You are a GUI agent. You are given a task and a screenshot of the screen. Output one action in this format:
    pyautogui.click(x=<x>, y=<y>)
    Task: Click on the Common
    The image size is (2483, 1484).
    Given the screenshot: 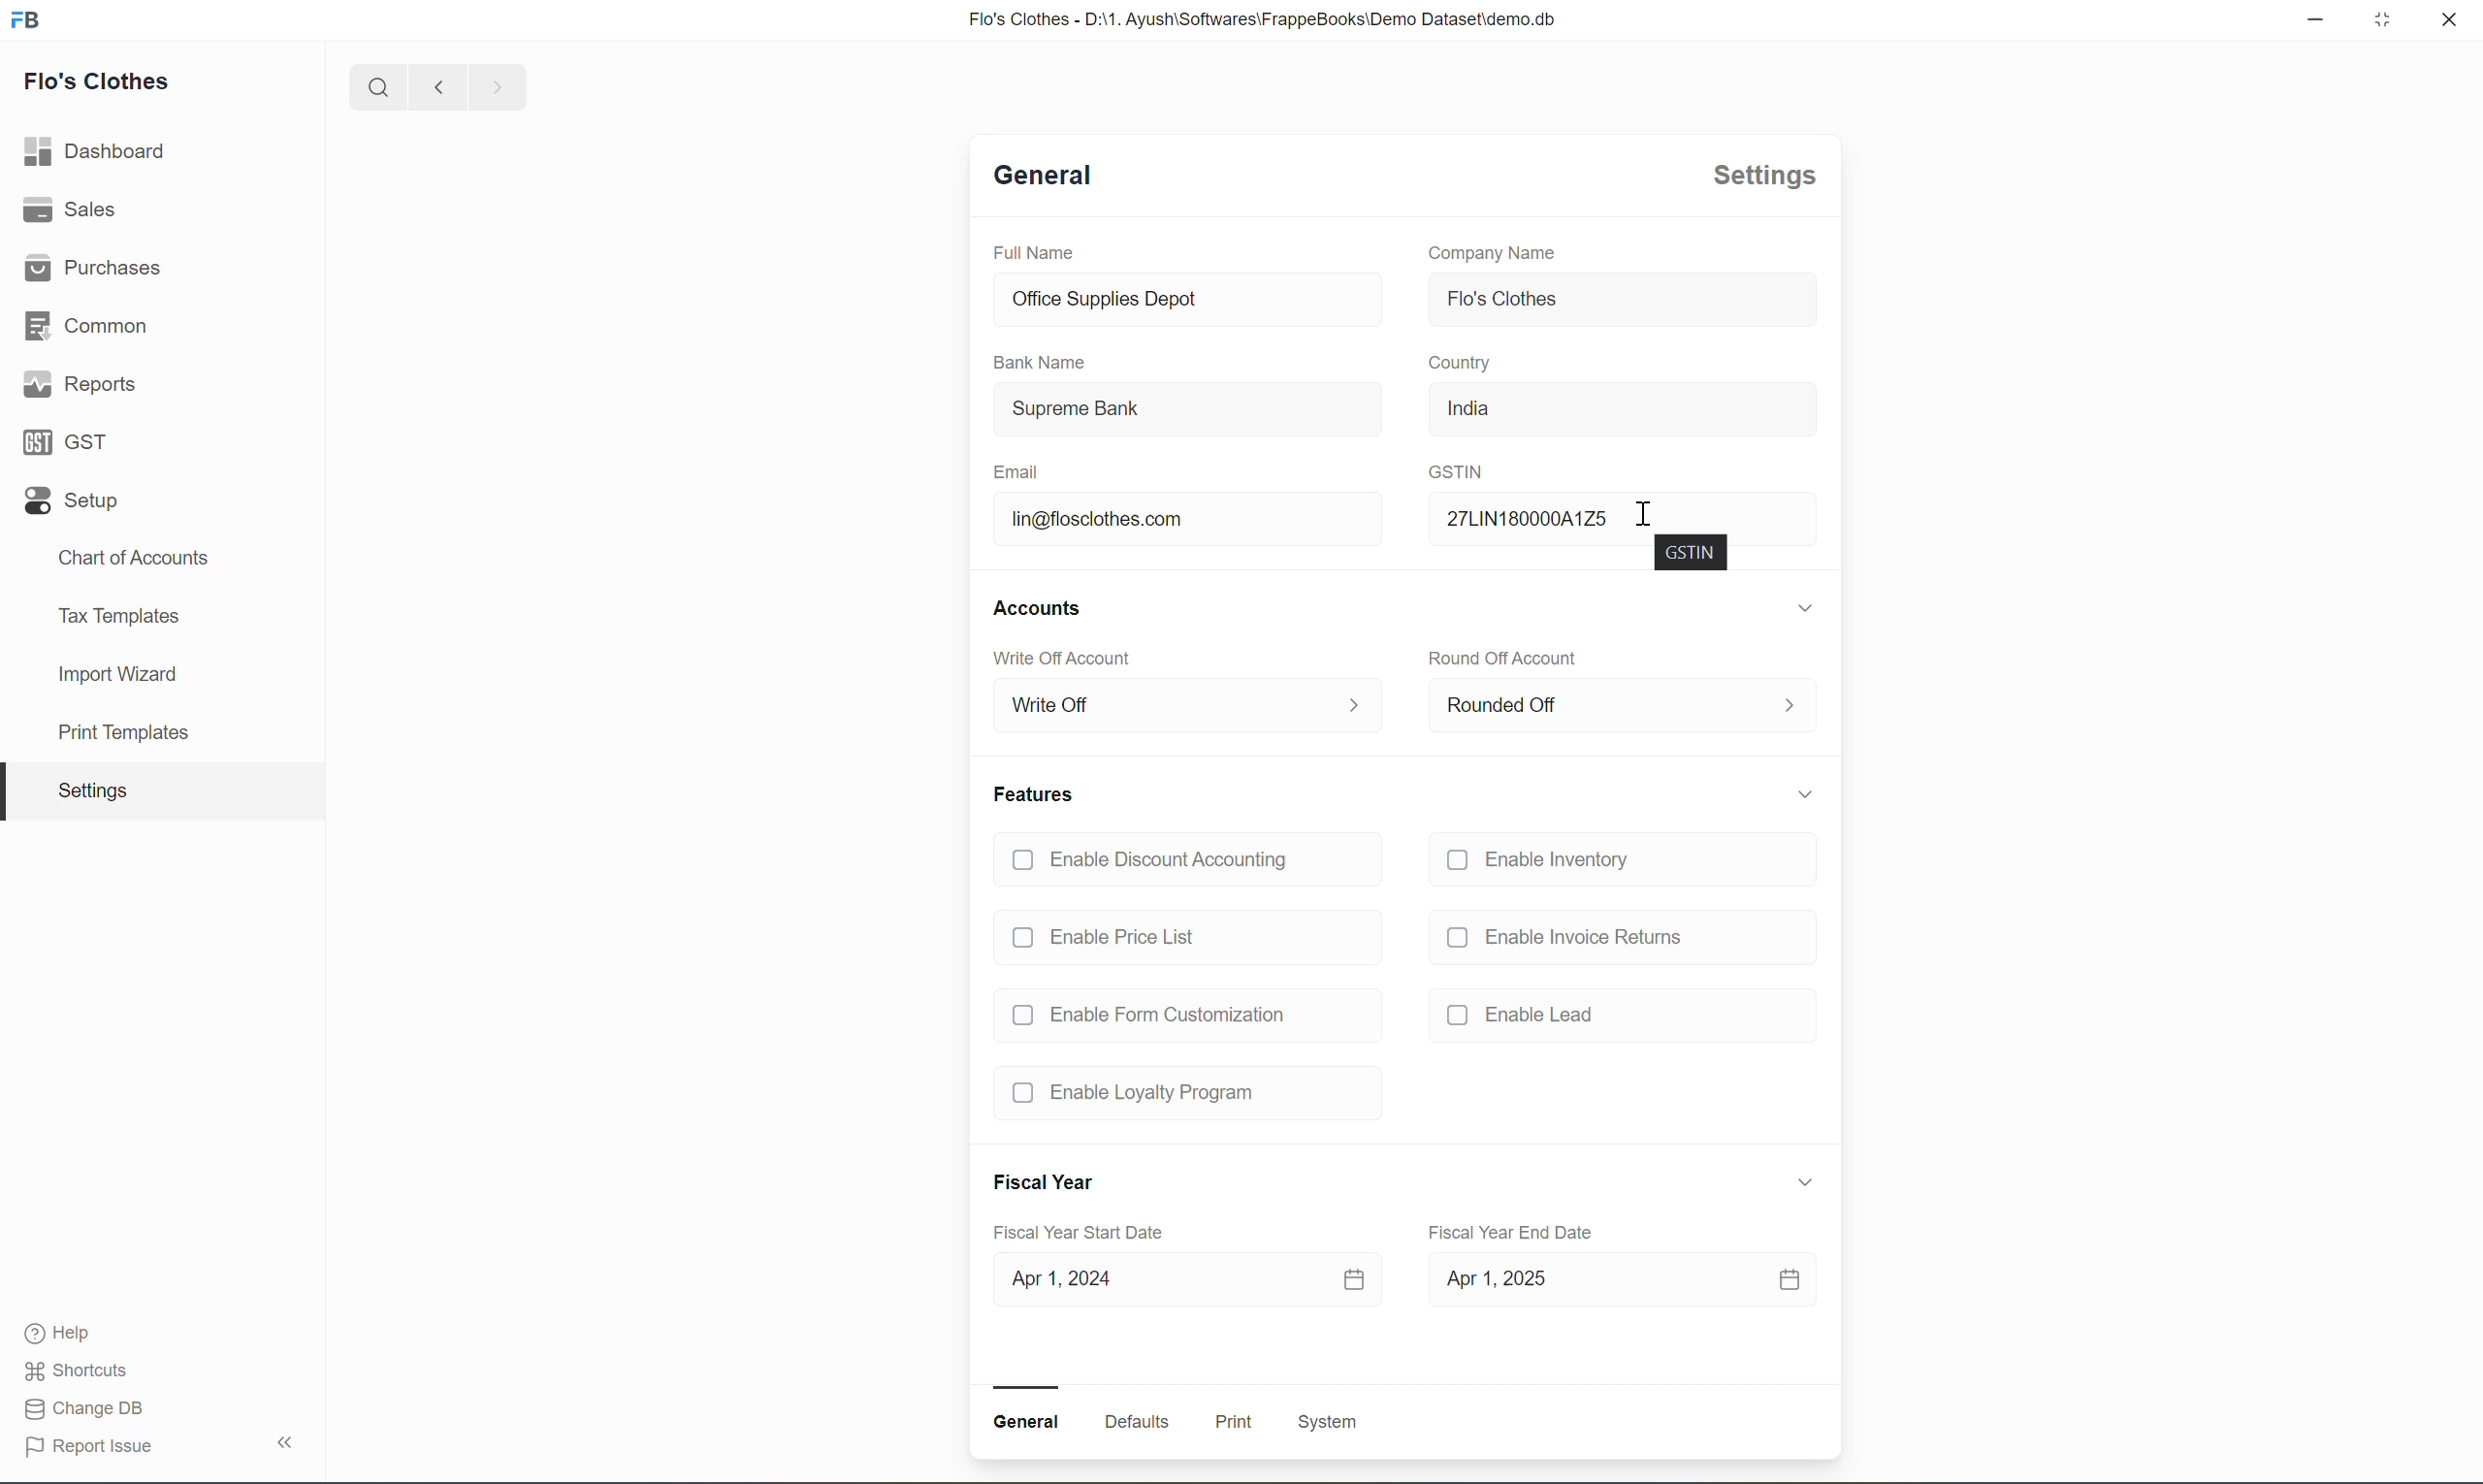 What is the action you would take?
    pyautogui.click(x=86, y=325)
    